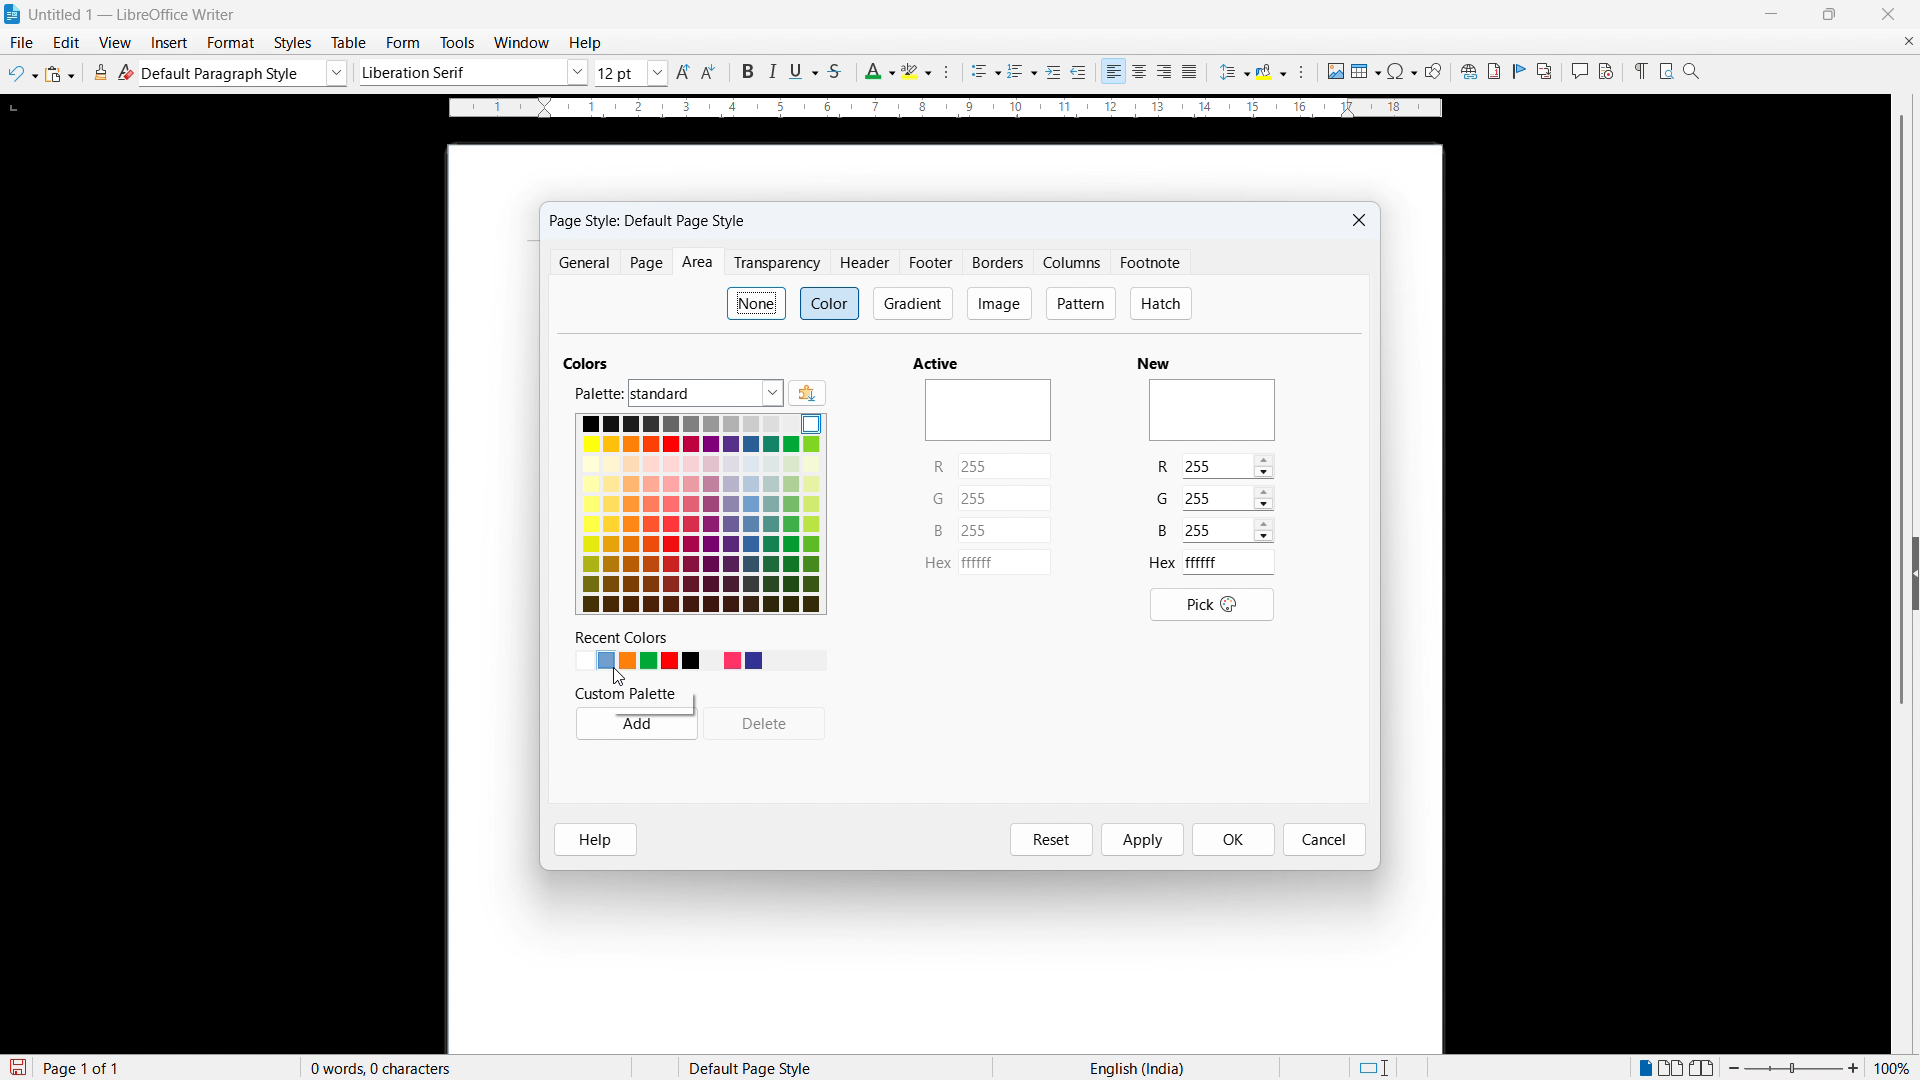 The width and height of the screenshot is (1920, 1080). What do you see at coordinates (699, 263) in the screenshot?
I see `Area ` at bounding box center [699, 263].